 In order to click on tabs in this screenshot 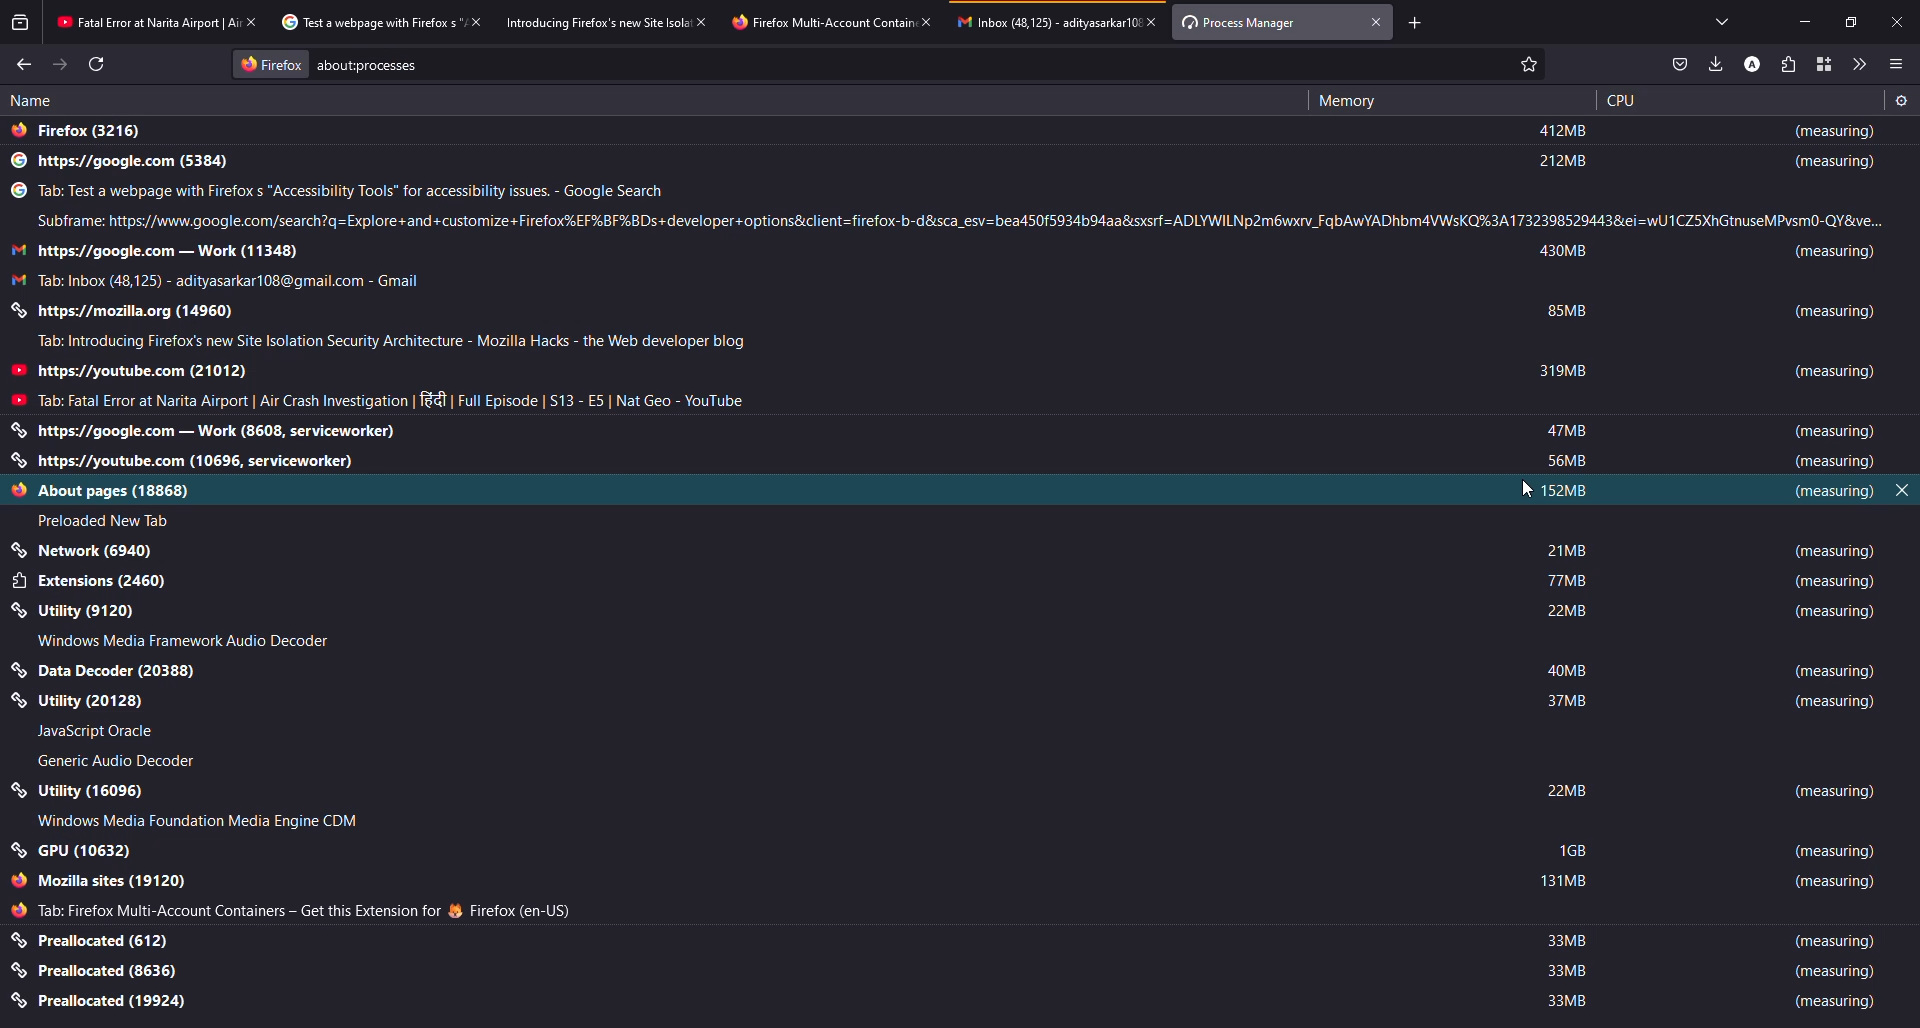, I will do `click(1717, 20)`.